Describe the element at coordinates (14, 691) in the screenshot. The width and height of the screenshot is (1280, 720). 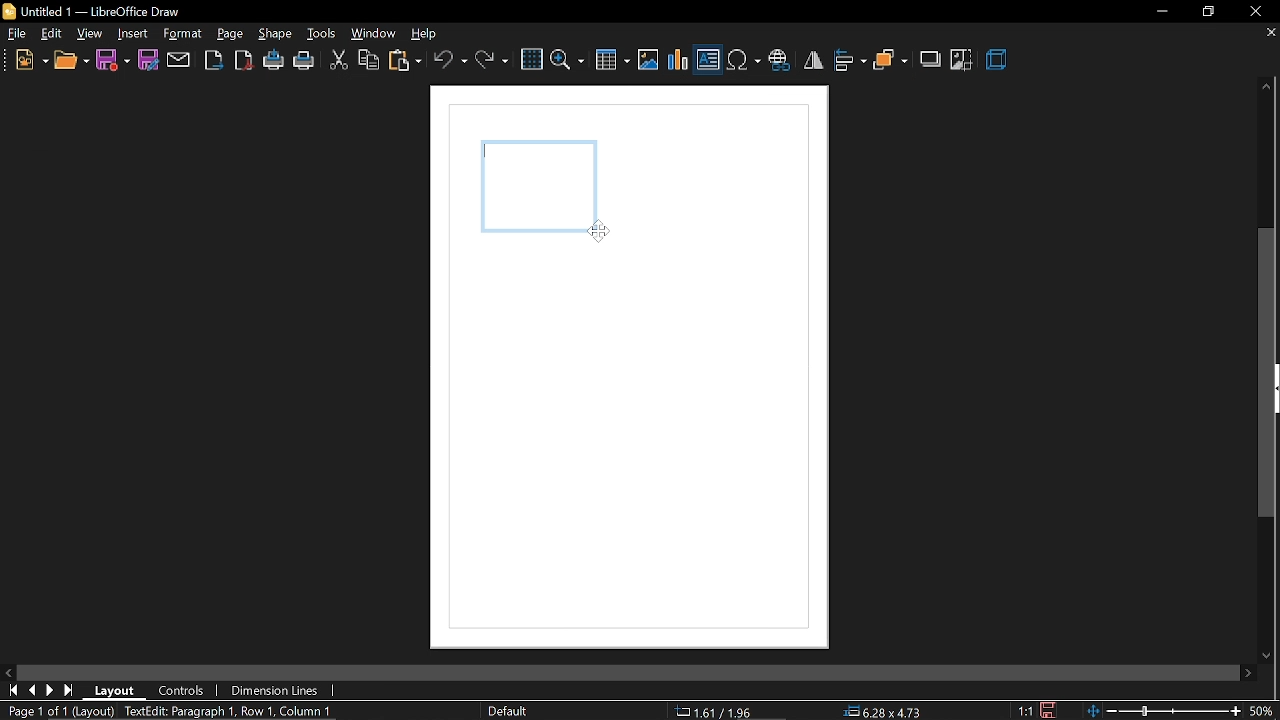
I see `go to first page` at that location.